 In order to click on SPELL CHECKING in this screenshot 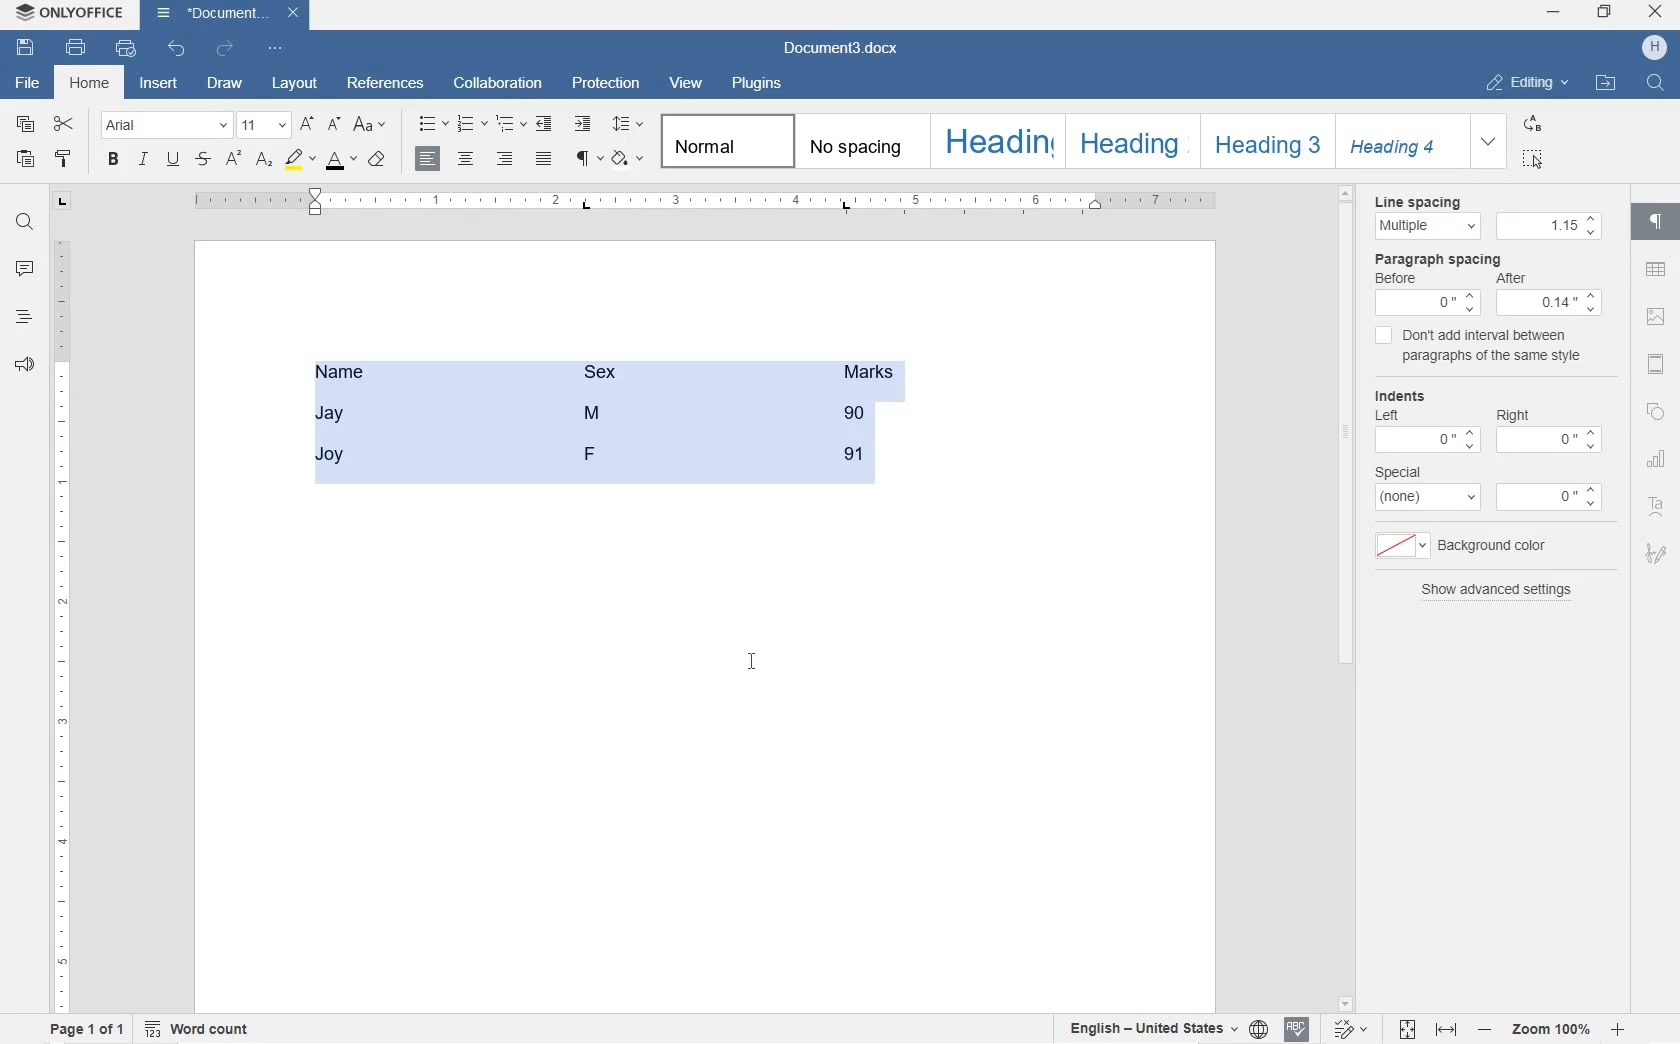, I will do `click(1296, 1029)`.